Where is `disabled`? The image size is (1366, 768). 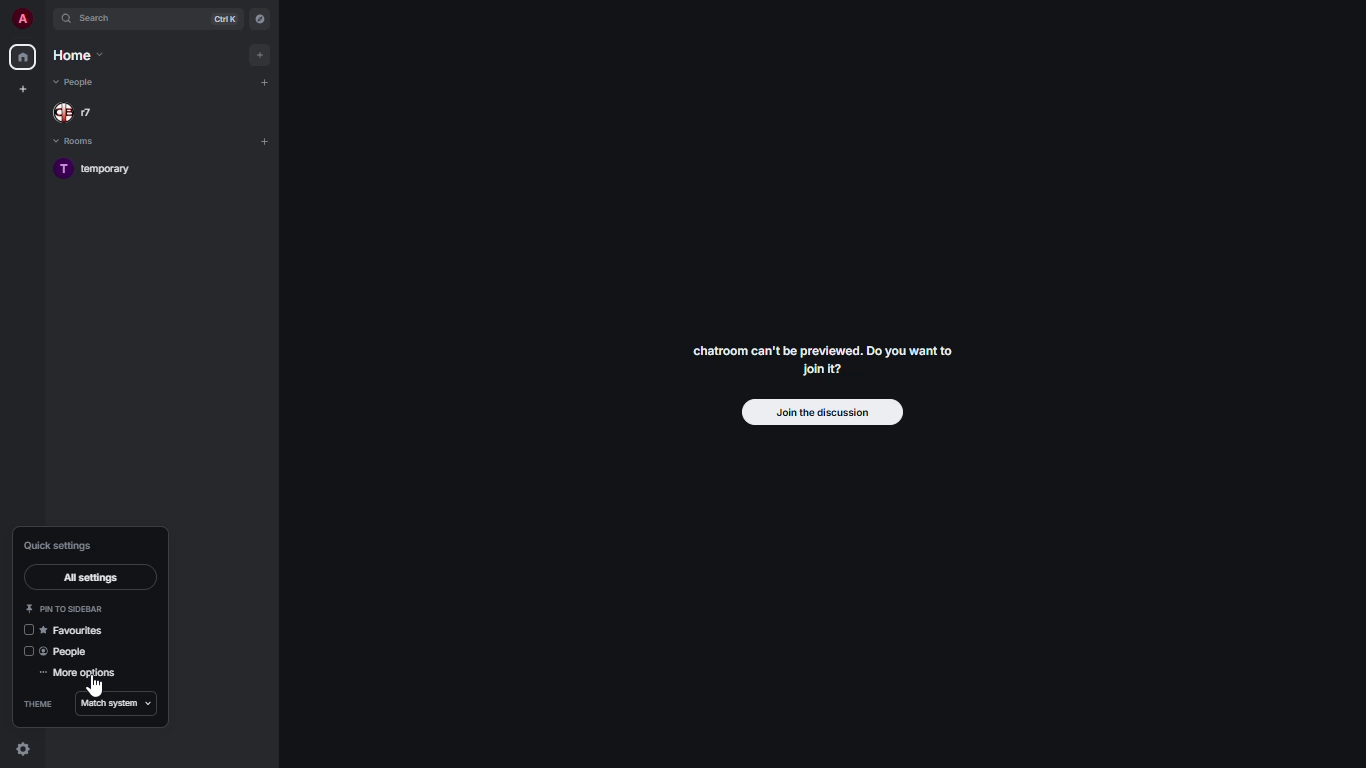 disabled is located at coordinates (28, 651).